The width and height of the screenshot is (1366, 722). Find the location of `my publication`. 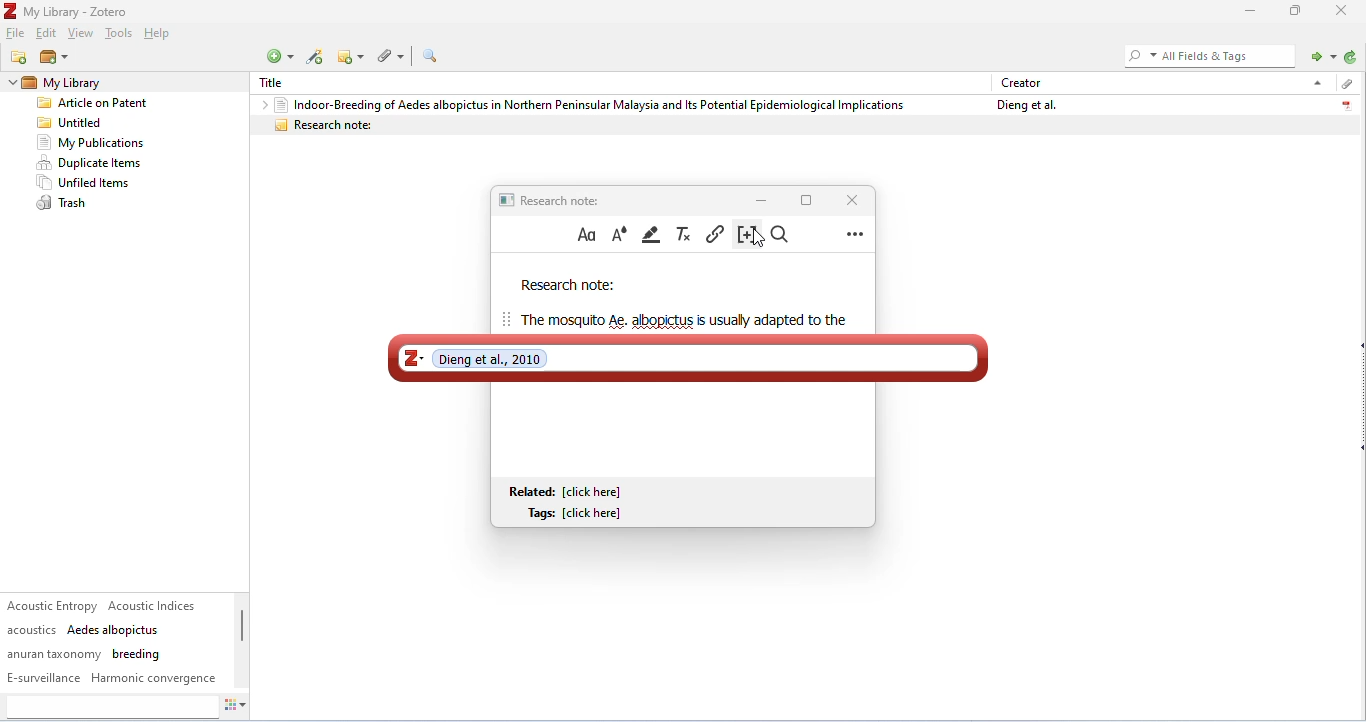

my publication is located at coordinates (90, 143).